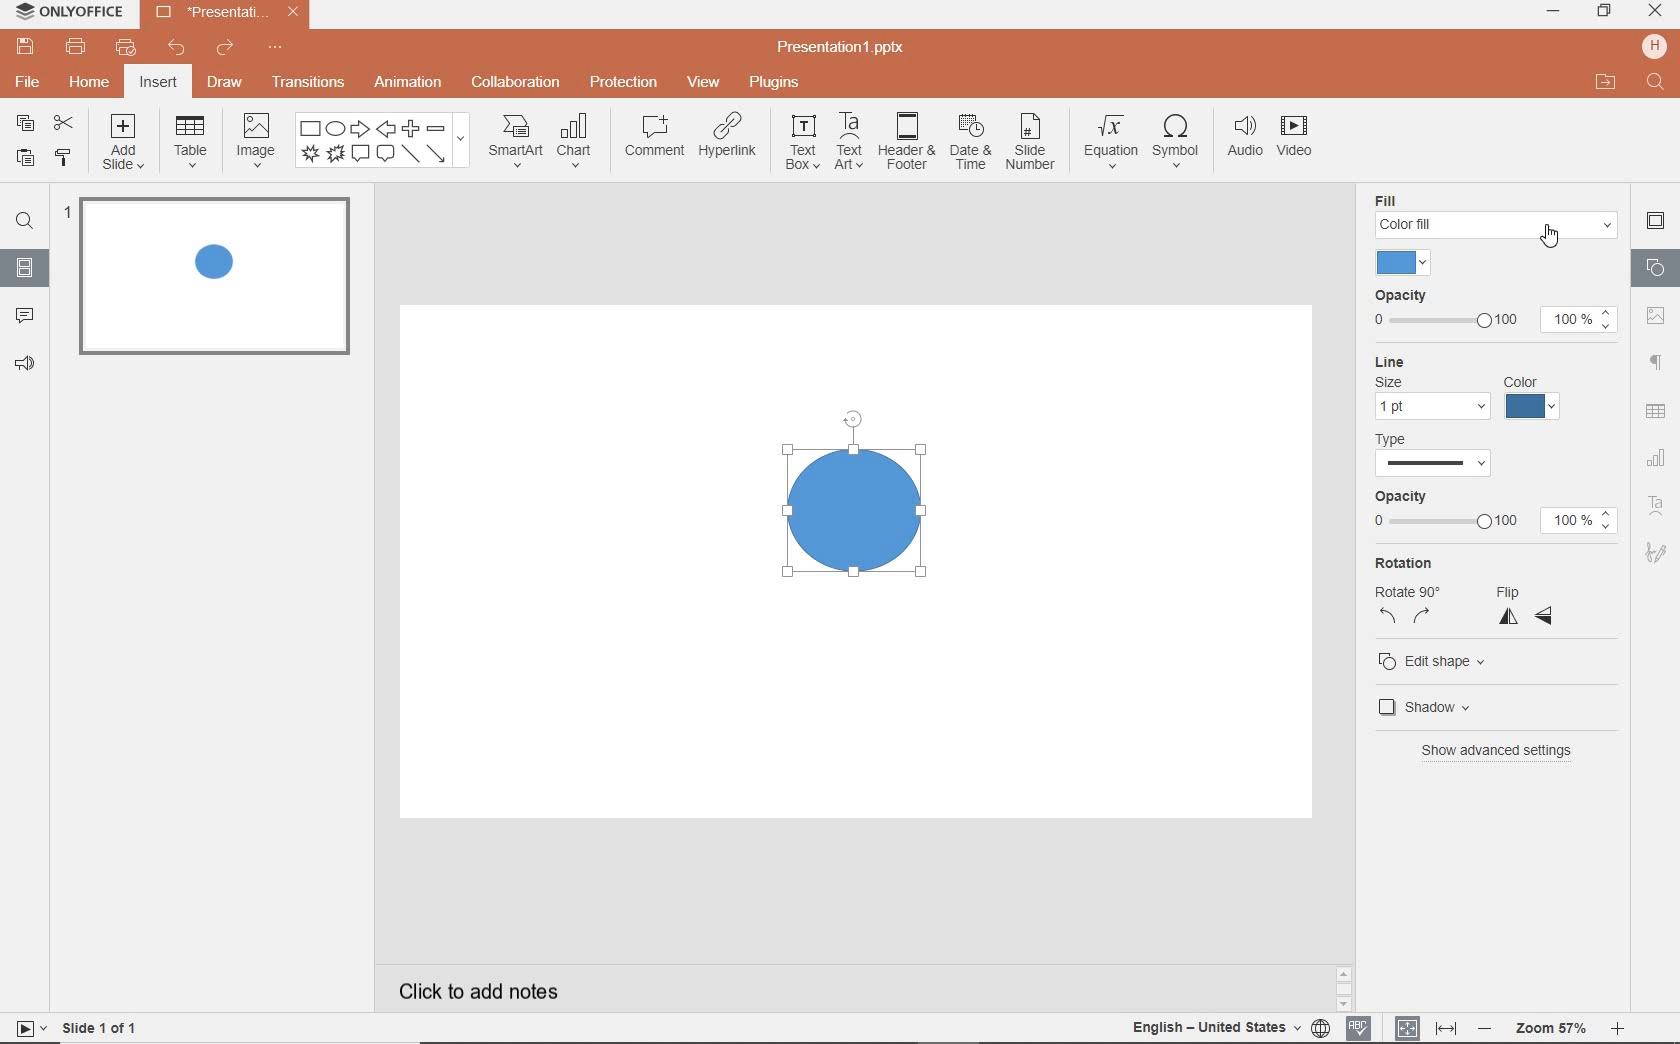 The image size is (1680, 1044). Describe the element at coordinates (1443, 321) in the screenshot. I see `opacity slider` at that location.